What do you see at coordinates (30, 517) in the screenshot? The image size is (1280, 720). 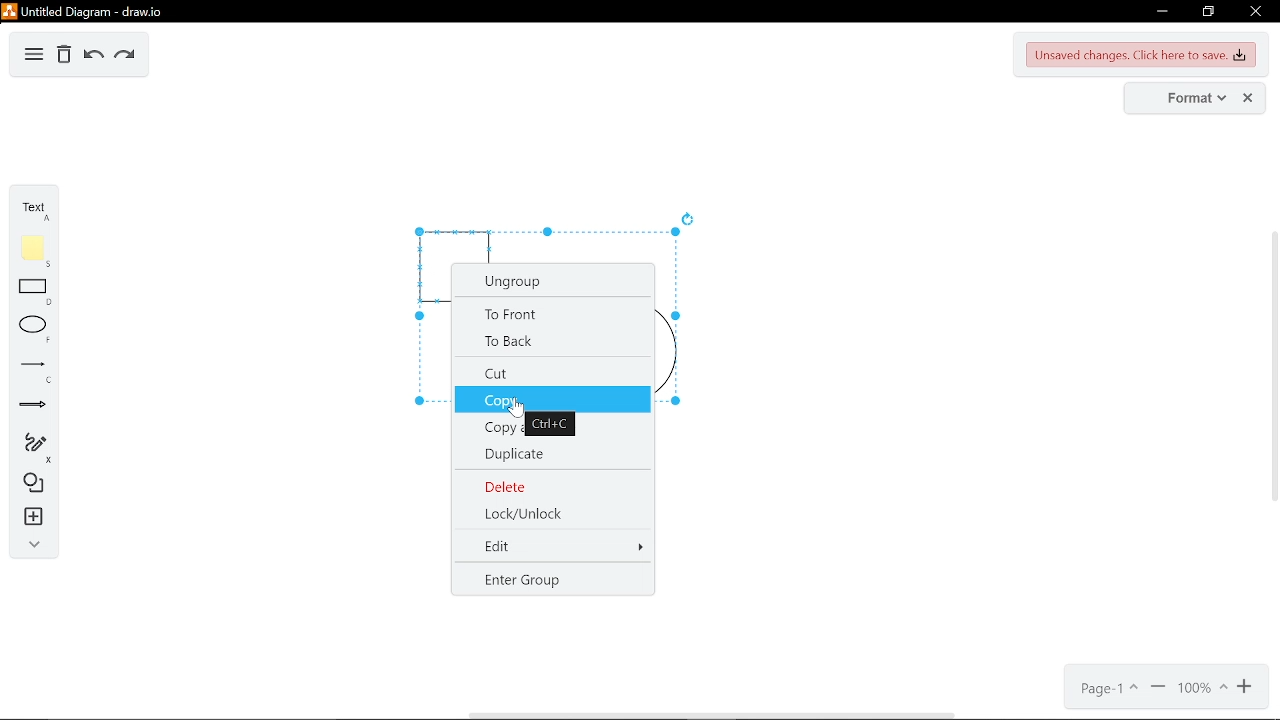 I see `insert` at bounding box center [30, 517].